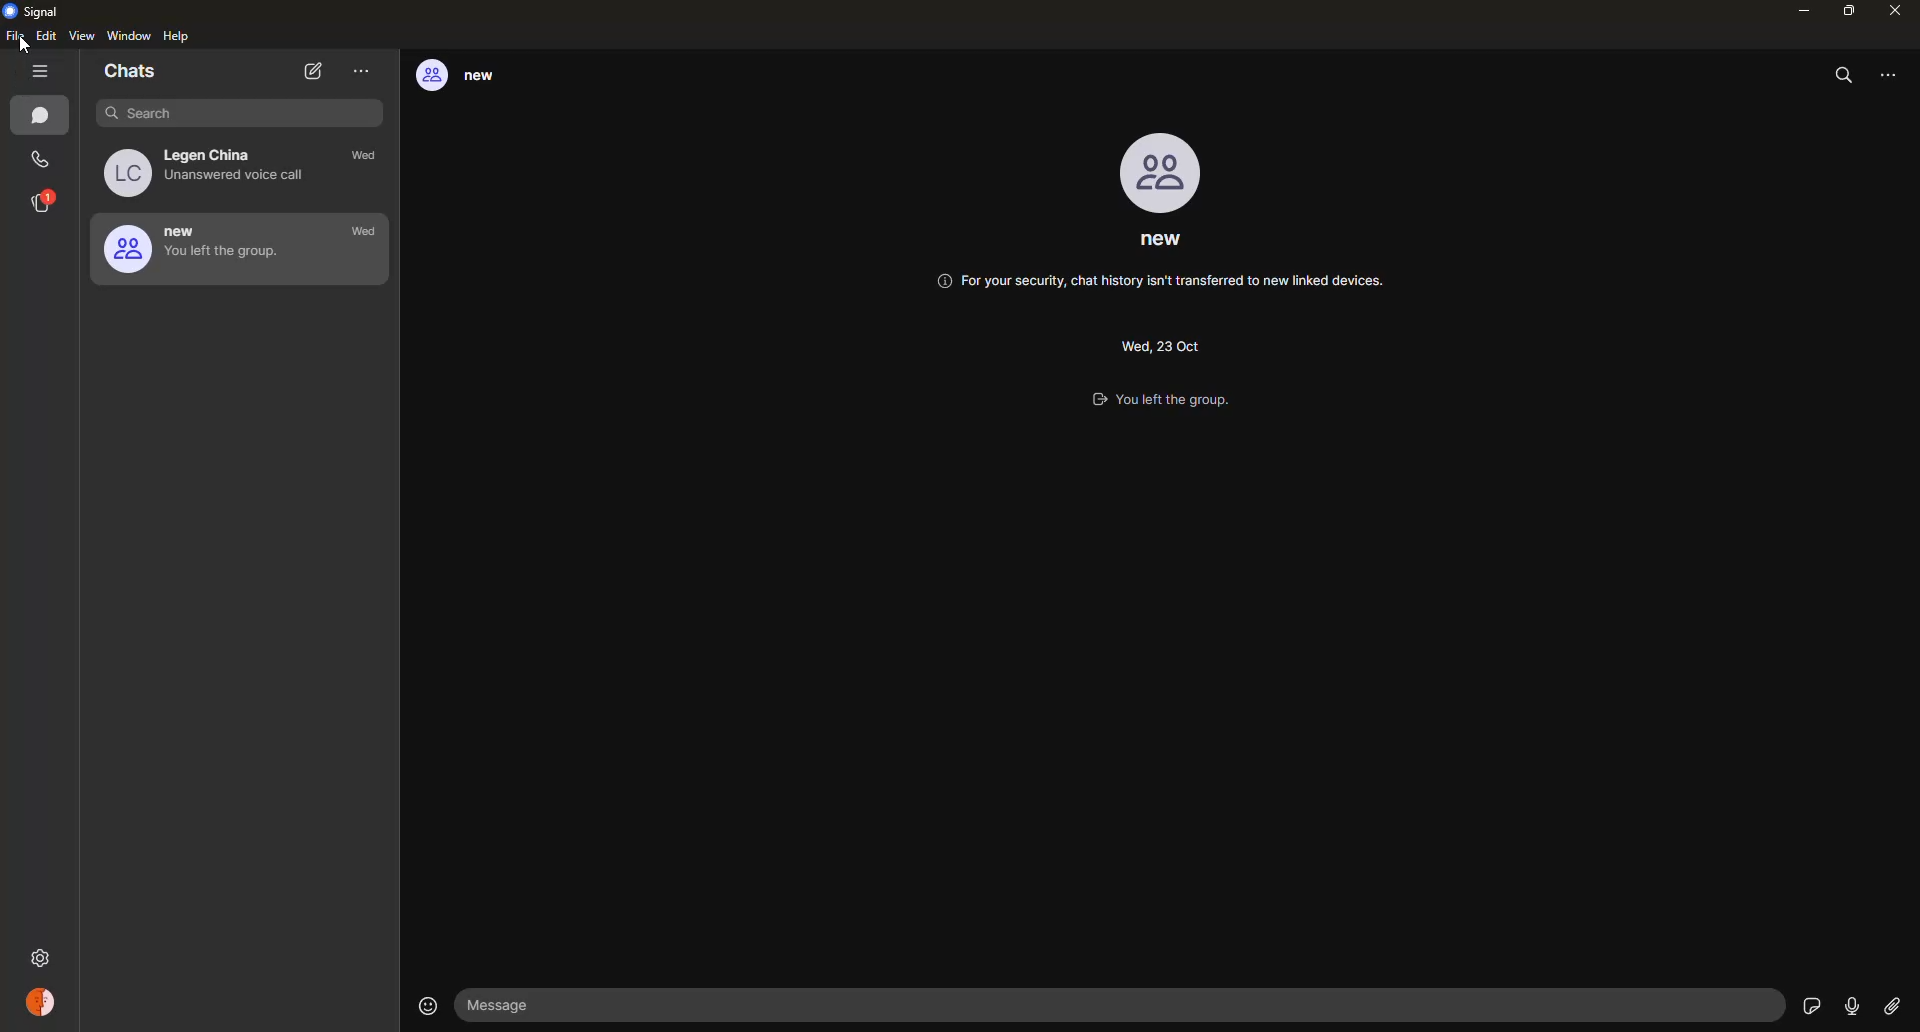 This screenshot has width=1920, height=1032. What do you see at coordinates (1161, 285) in the screenshot?
I see `For your security, chat history isn't transferred to new linked devices.` at bounding box center [1161, 285].